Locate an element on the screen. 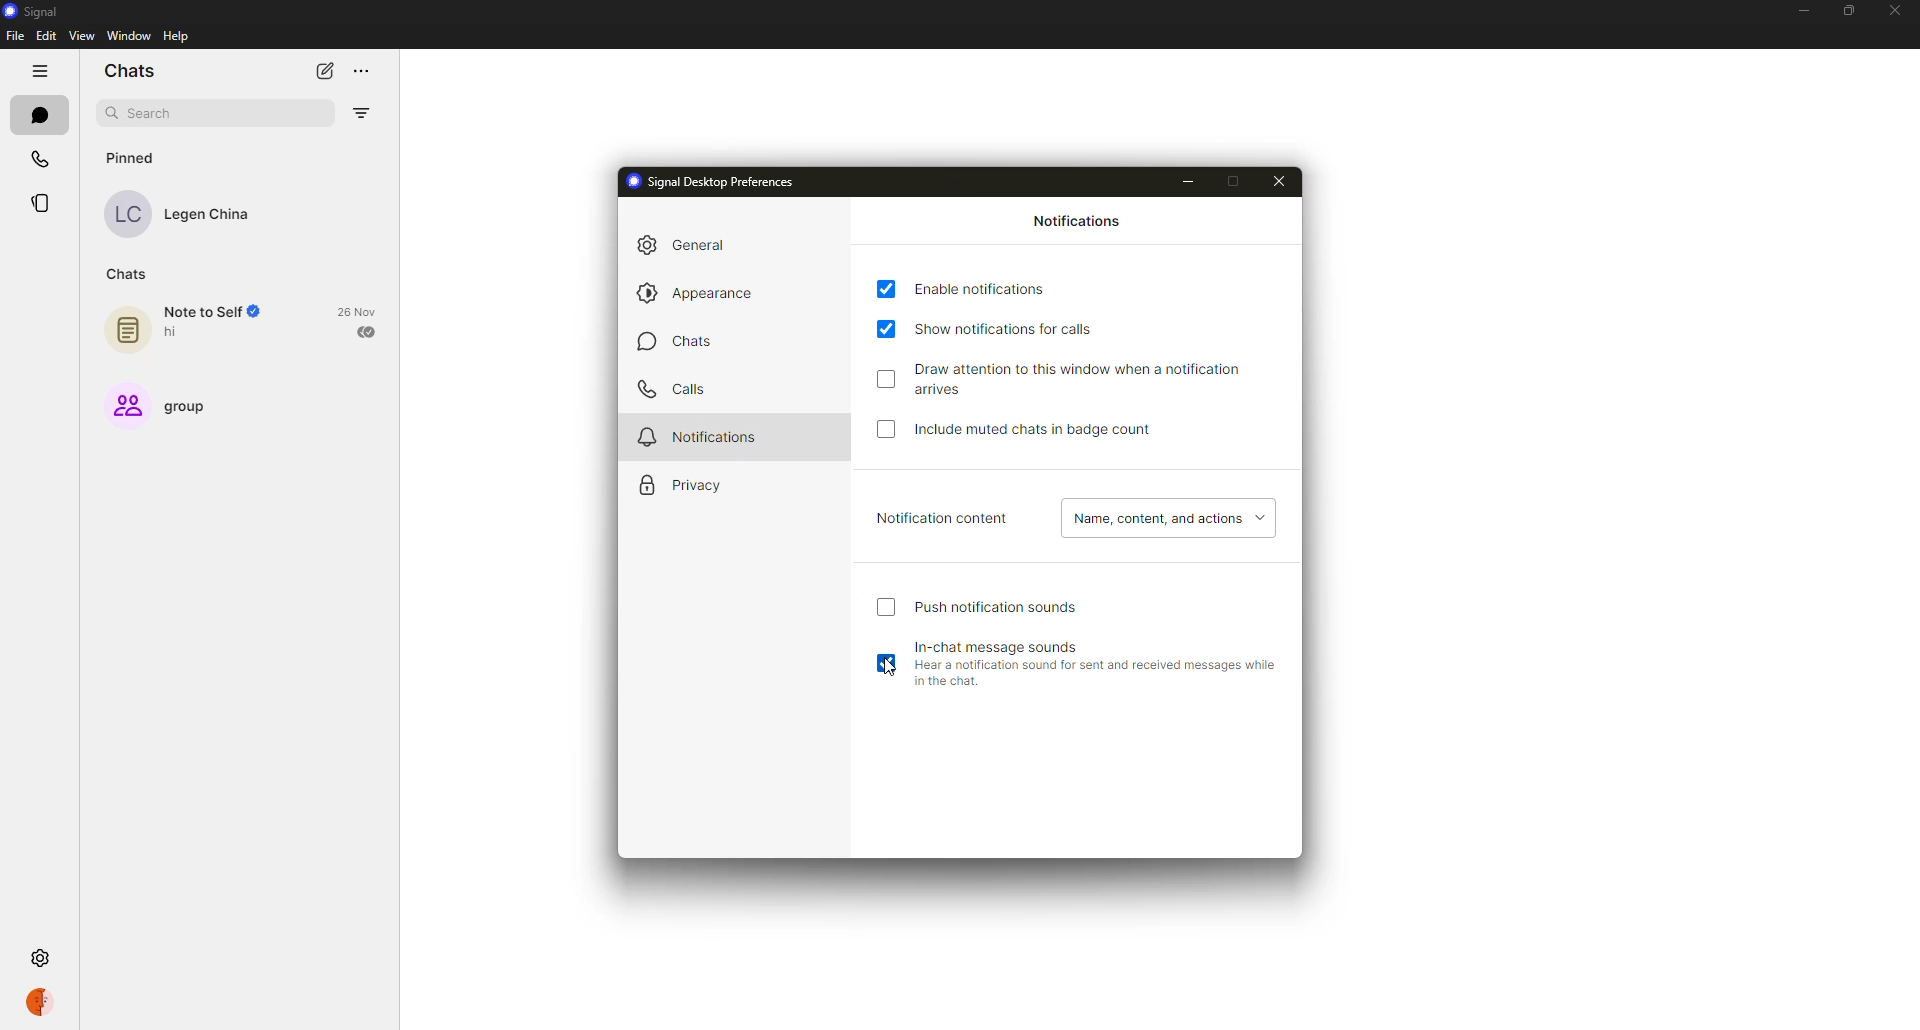  profile is located at coordinates (40, 1004).